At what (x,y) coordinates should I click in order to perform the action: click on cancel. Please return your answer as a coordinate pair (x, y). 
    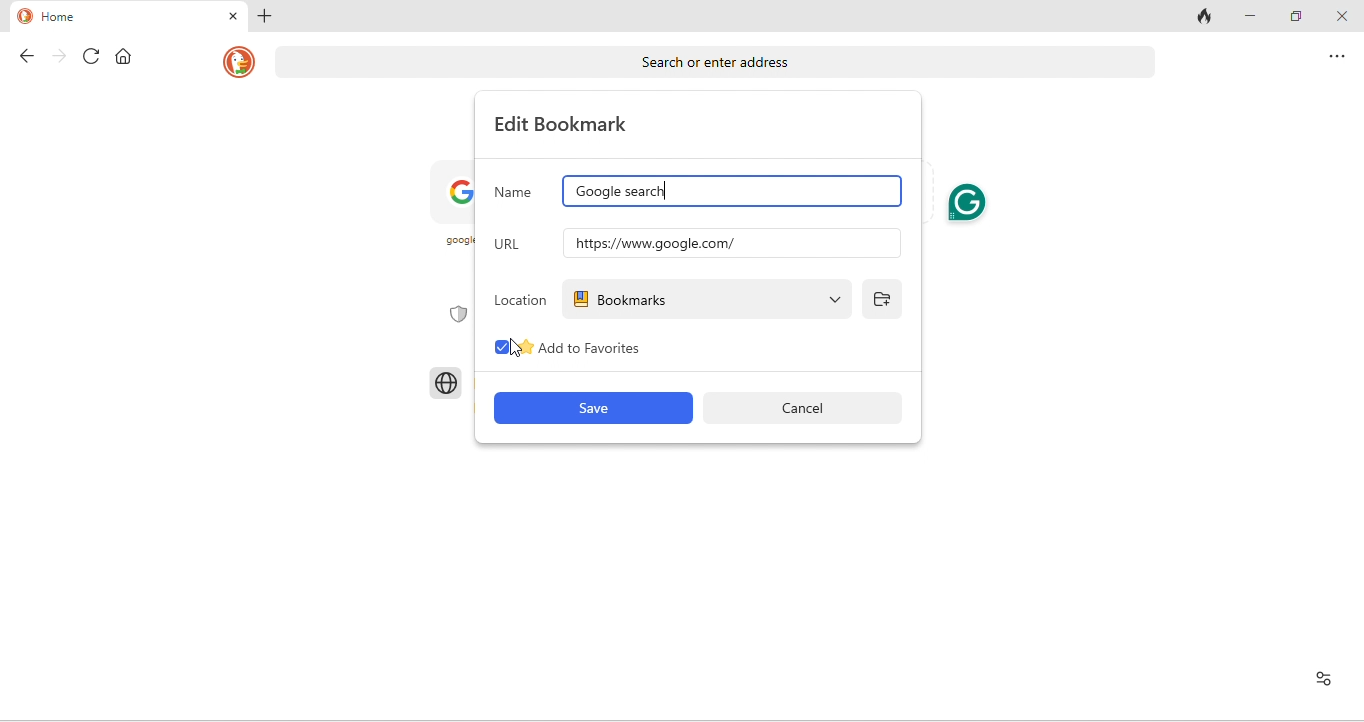
    Looking at the image, I should click on (812, 408).